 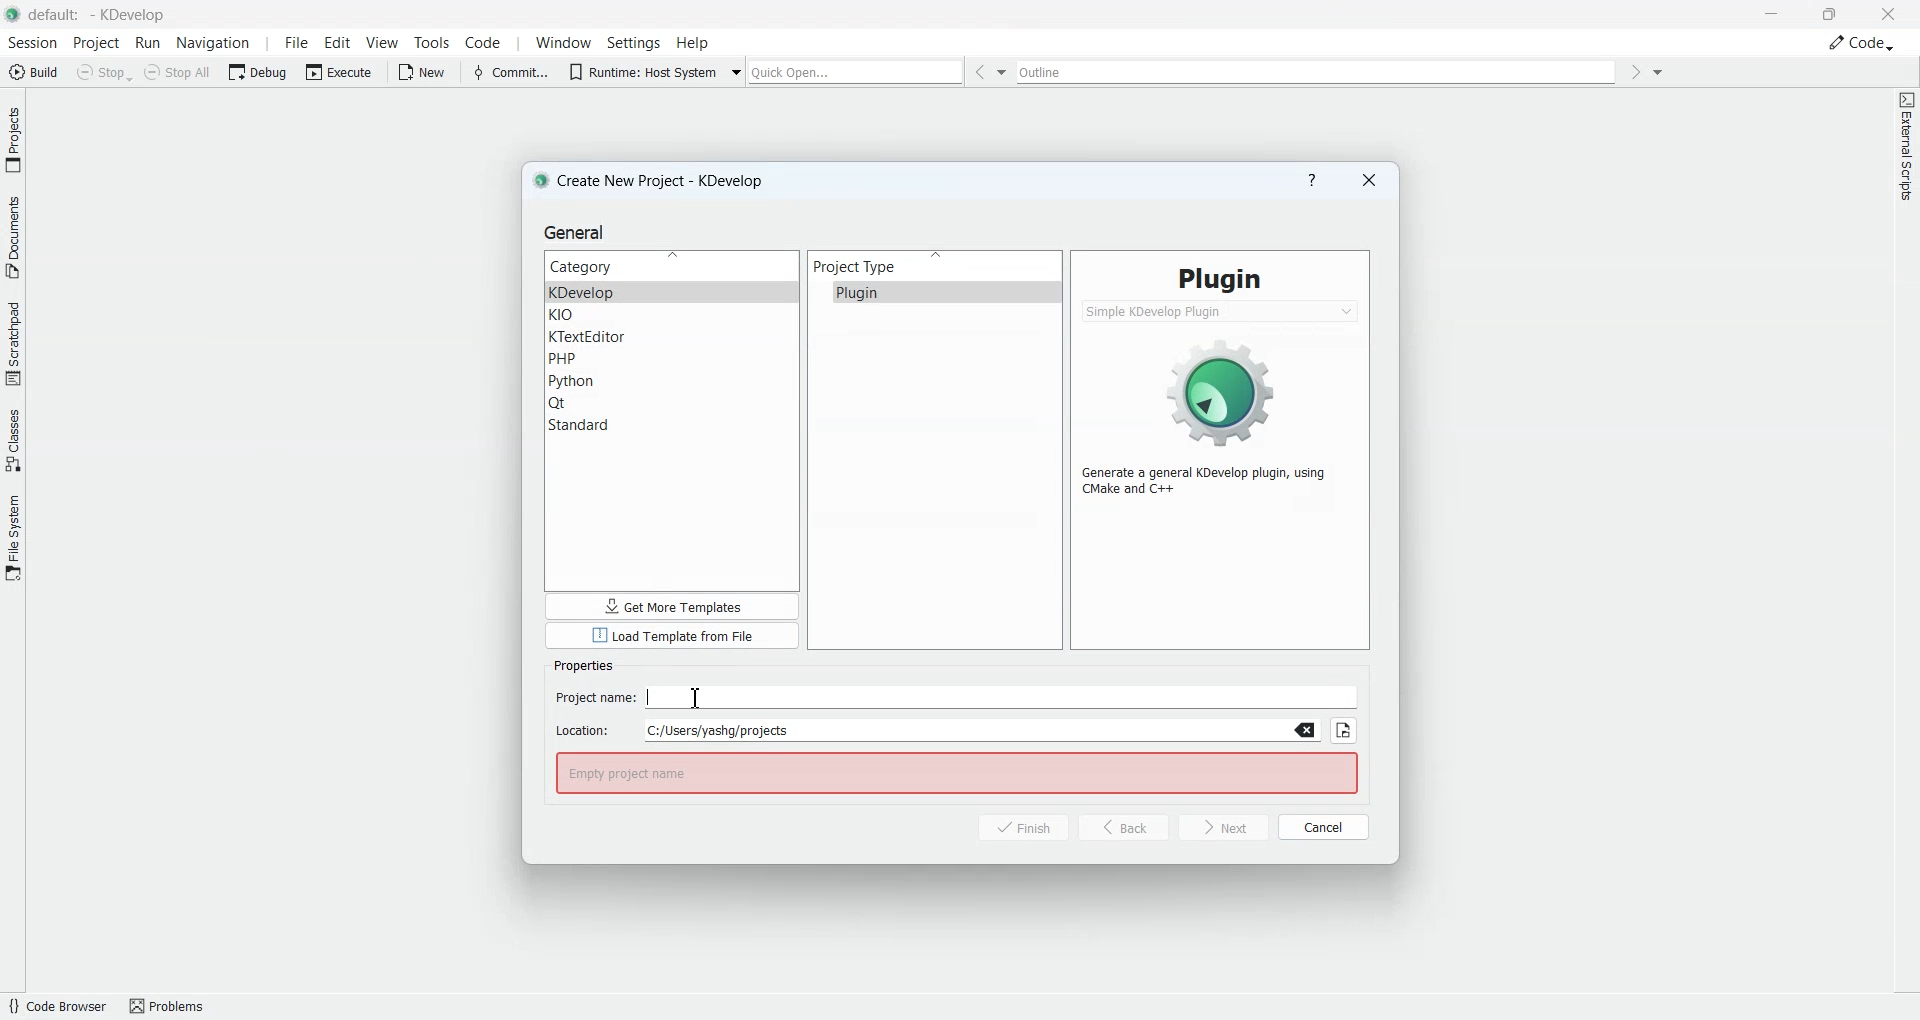 What do you see at coordinates (655, 181) in the screenshot?
I see `Create New Project` at bounding box center [655, 181].